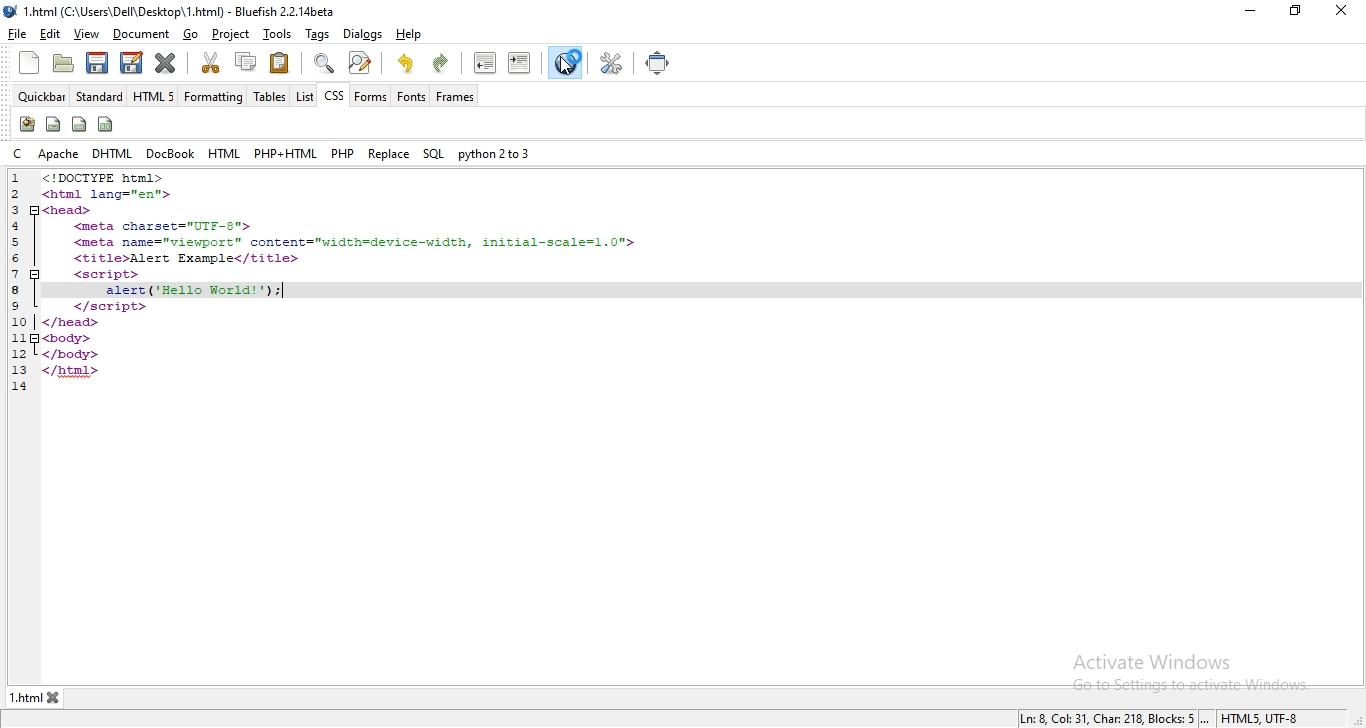 This screenshot has width=1366, height=728. What do you see at coordinates (211, 63) in the screenshot?
I see `cut` at bounding box center [211, 63].